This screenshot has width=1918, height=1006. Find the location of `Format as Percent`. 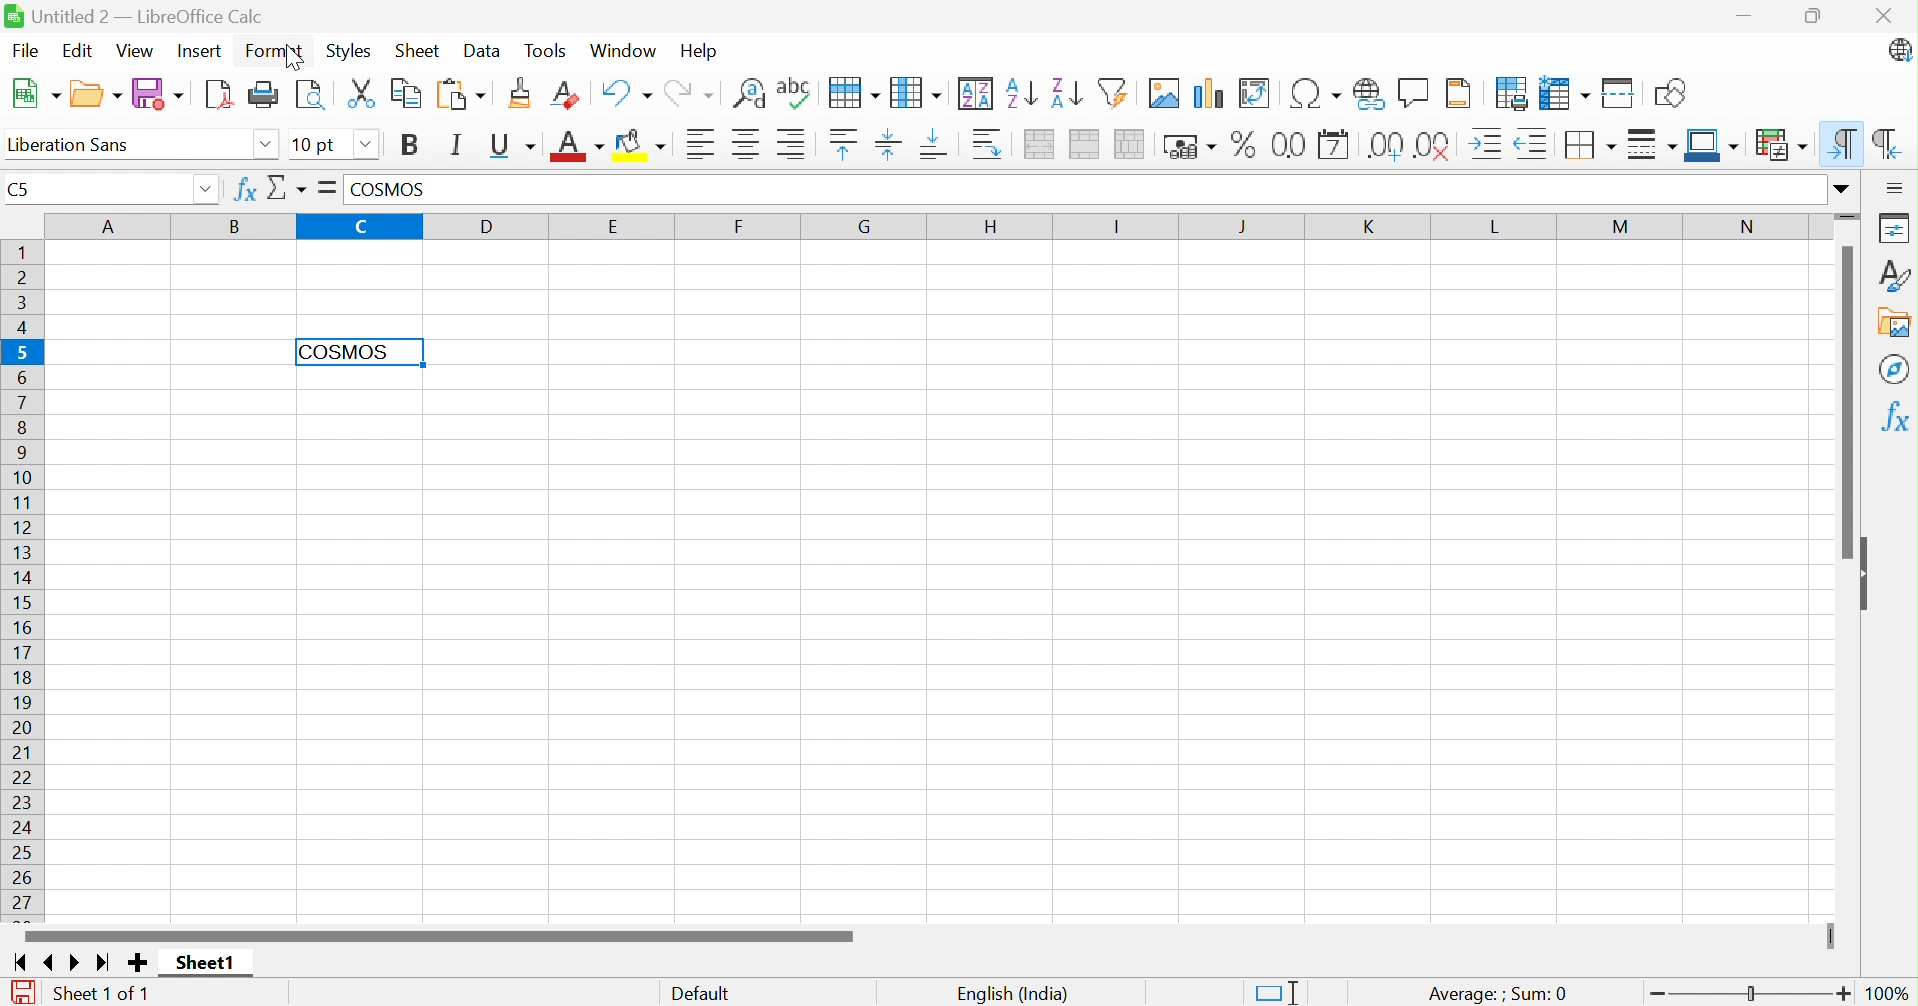

Format as Percent is located at coordinates (1245, 143).